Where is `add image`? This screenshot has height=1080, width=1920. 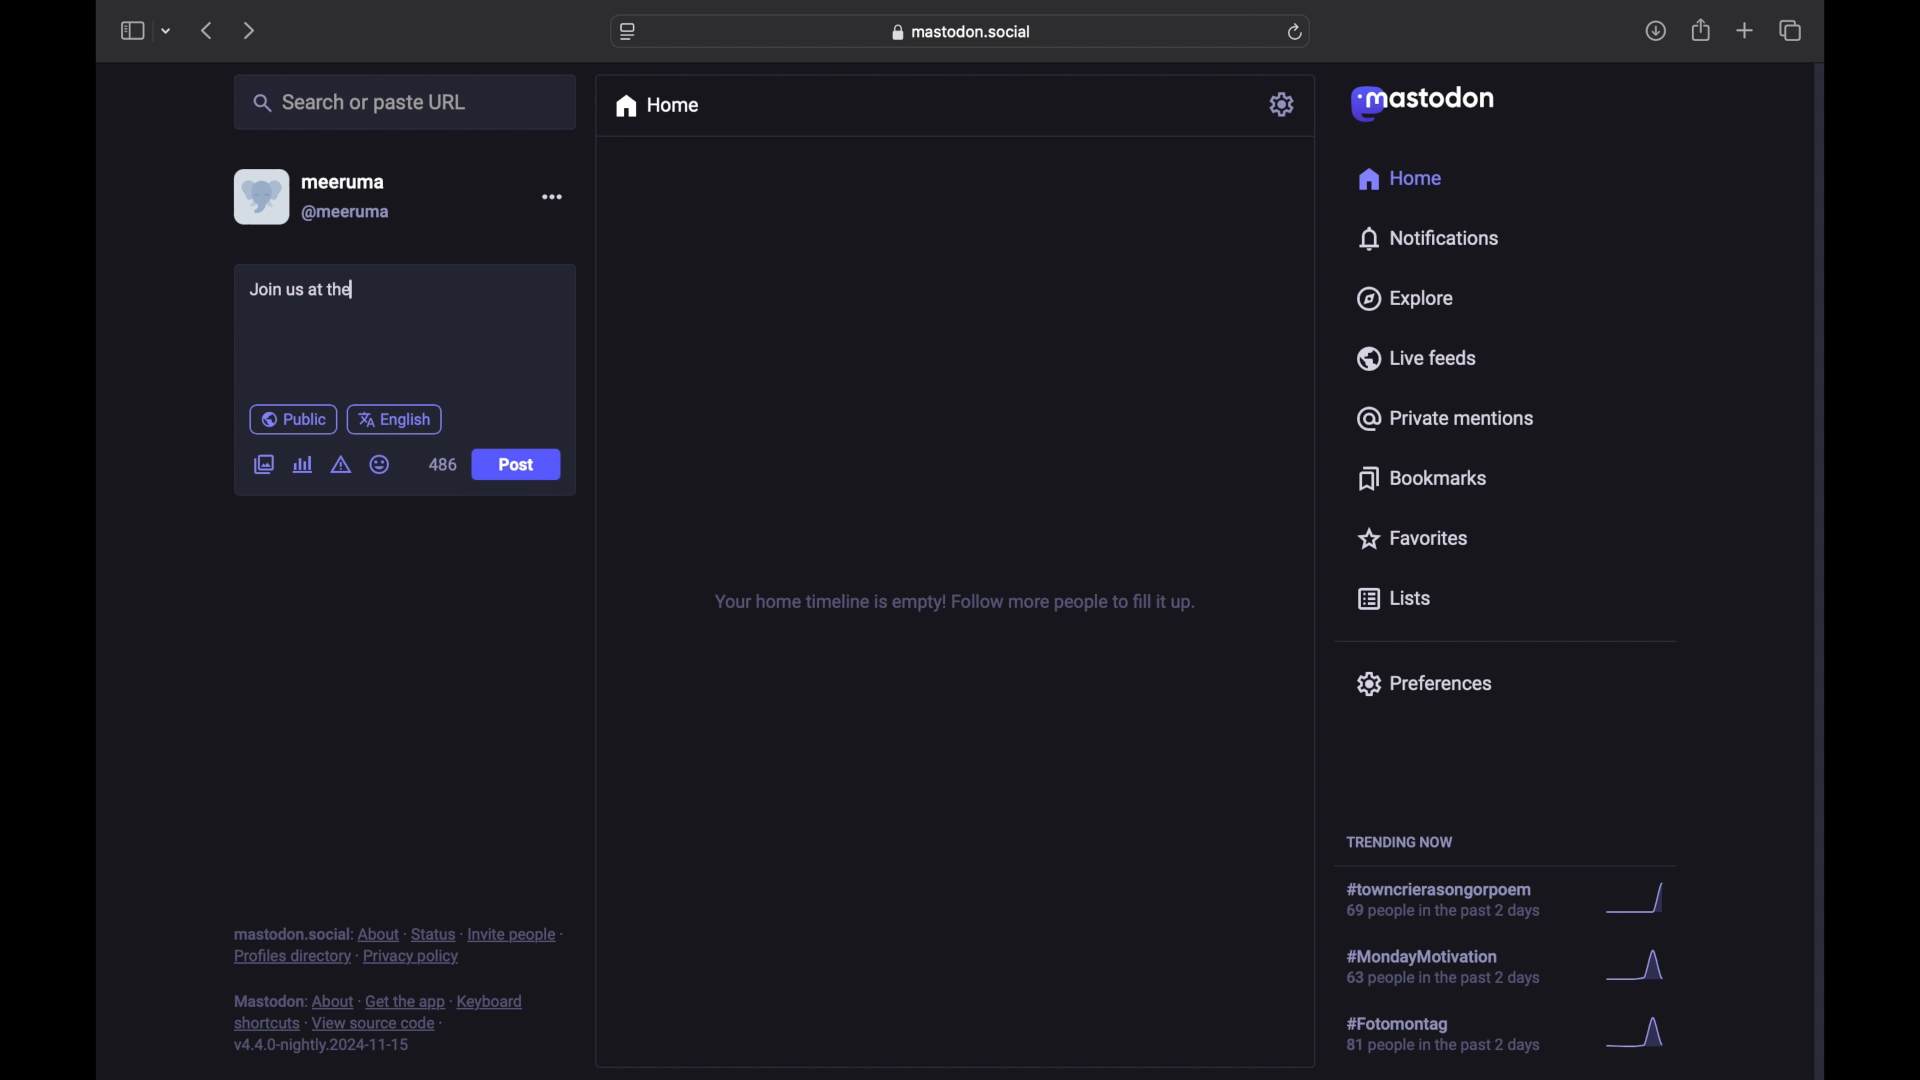
add image is located at coordinates (263, 466).